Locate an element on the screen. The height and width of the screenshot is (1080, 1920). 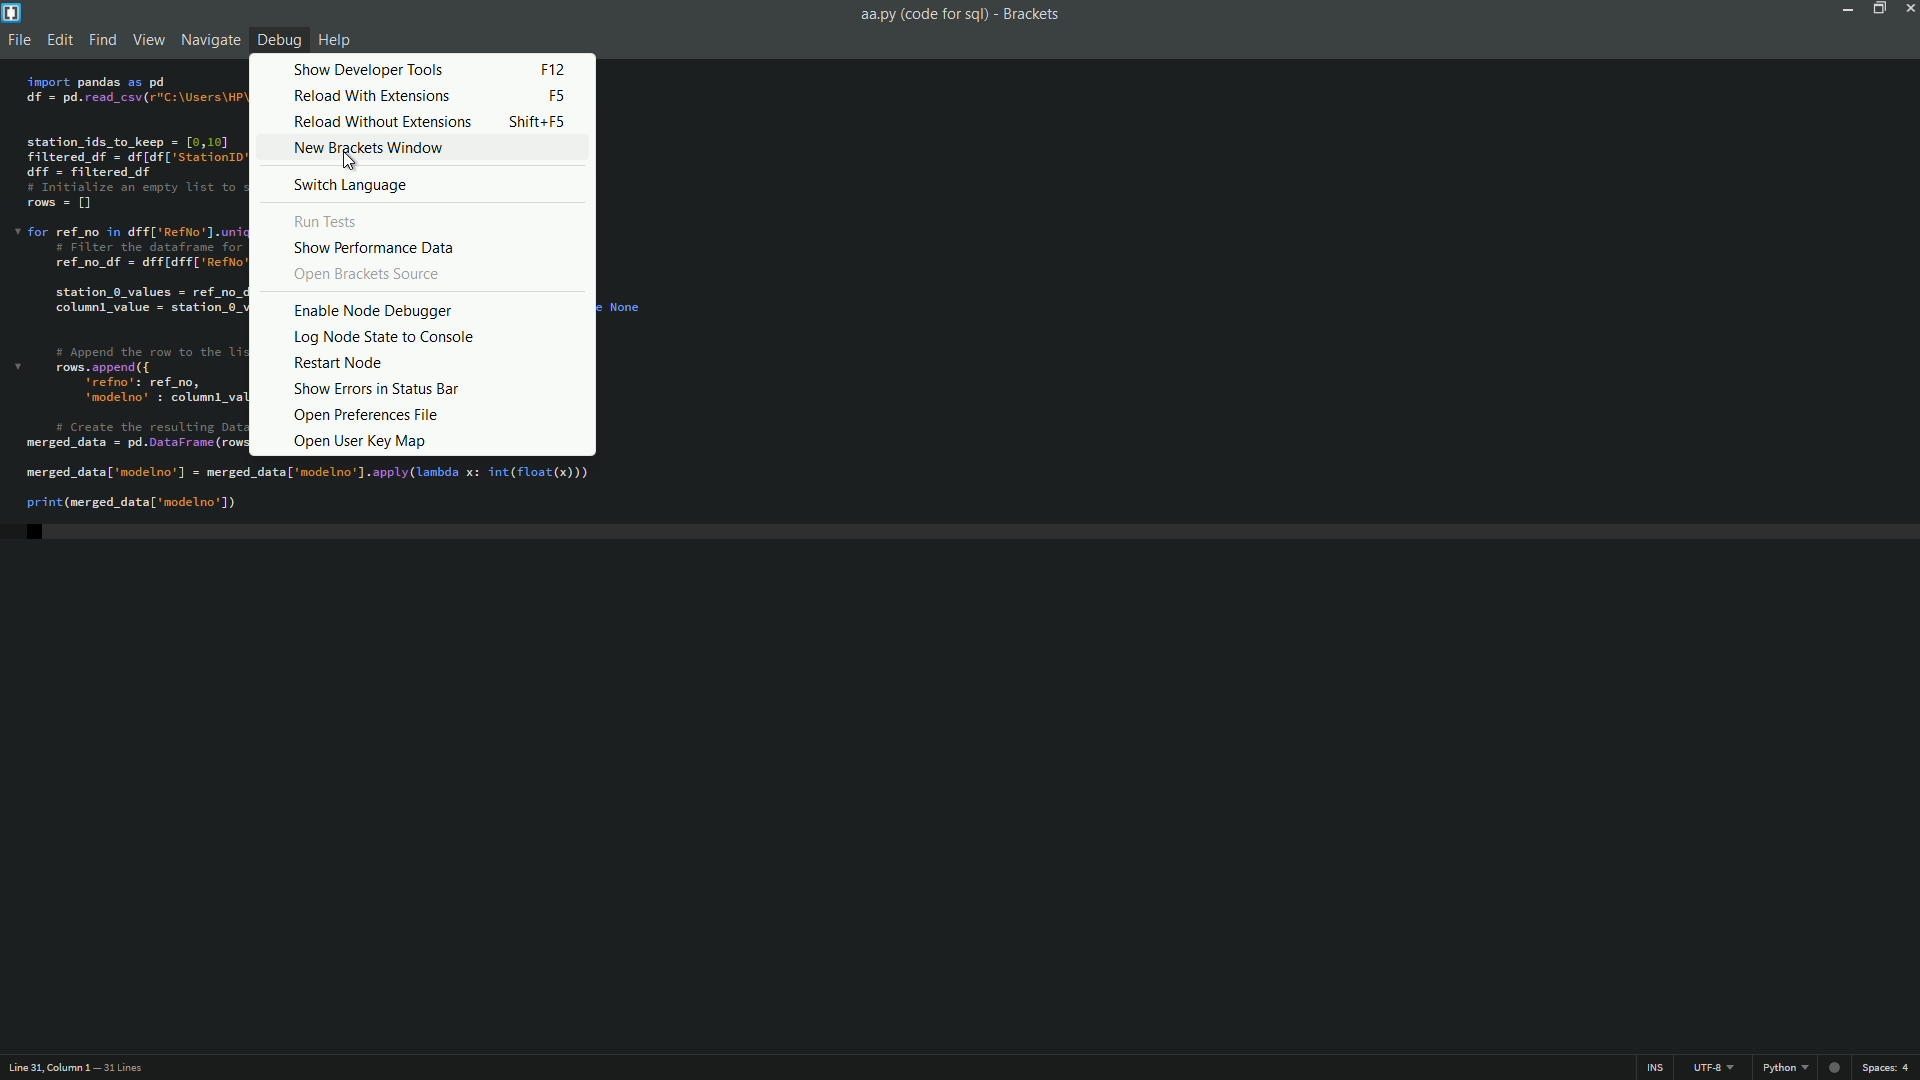
Restart node is located at coordinates (340, 363).